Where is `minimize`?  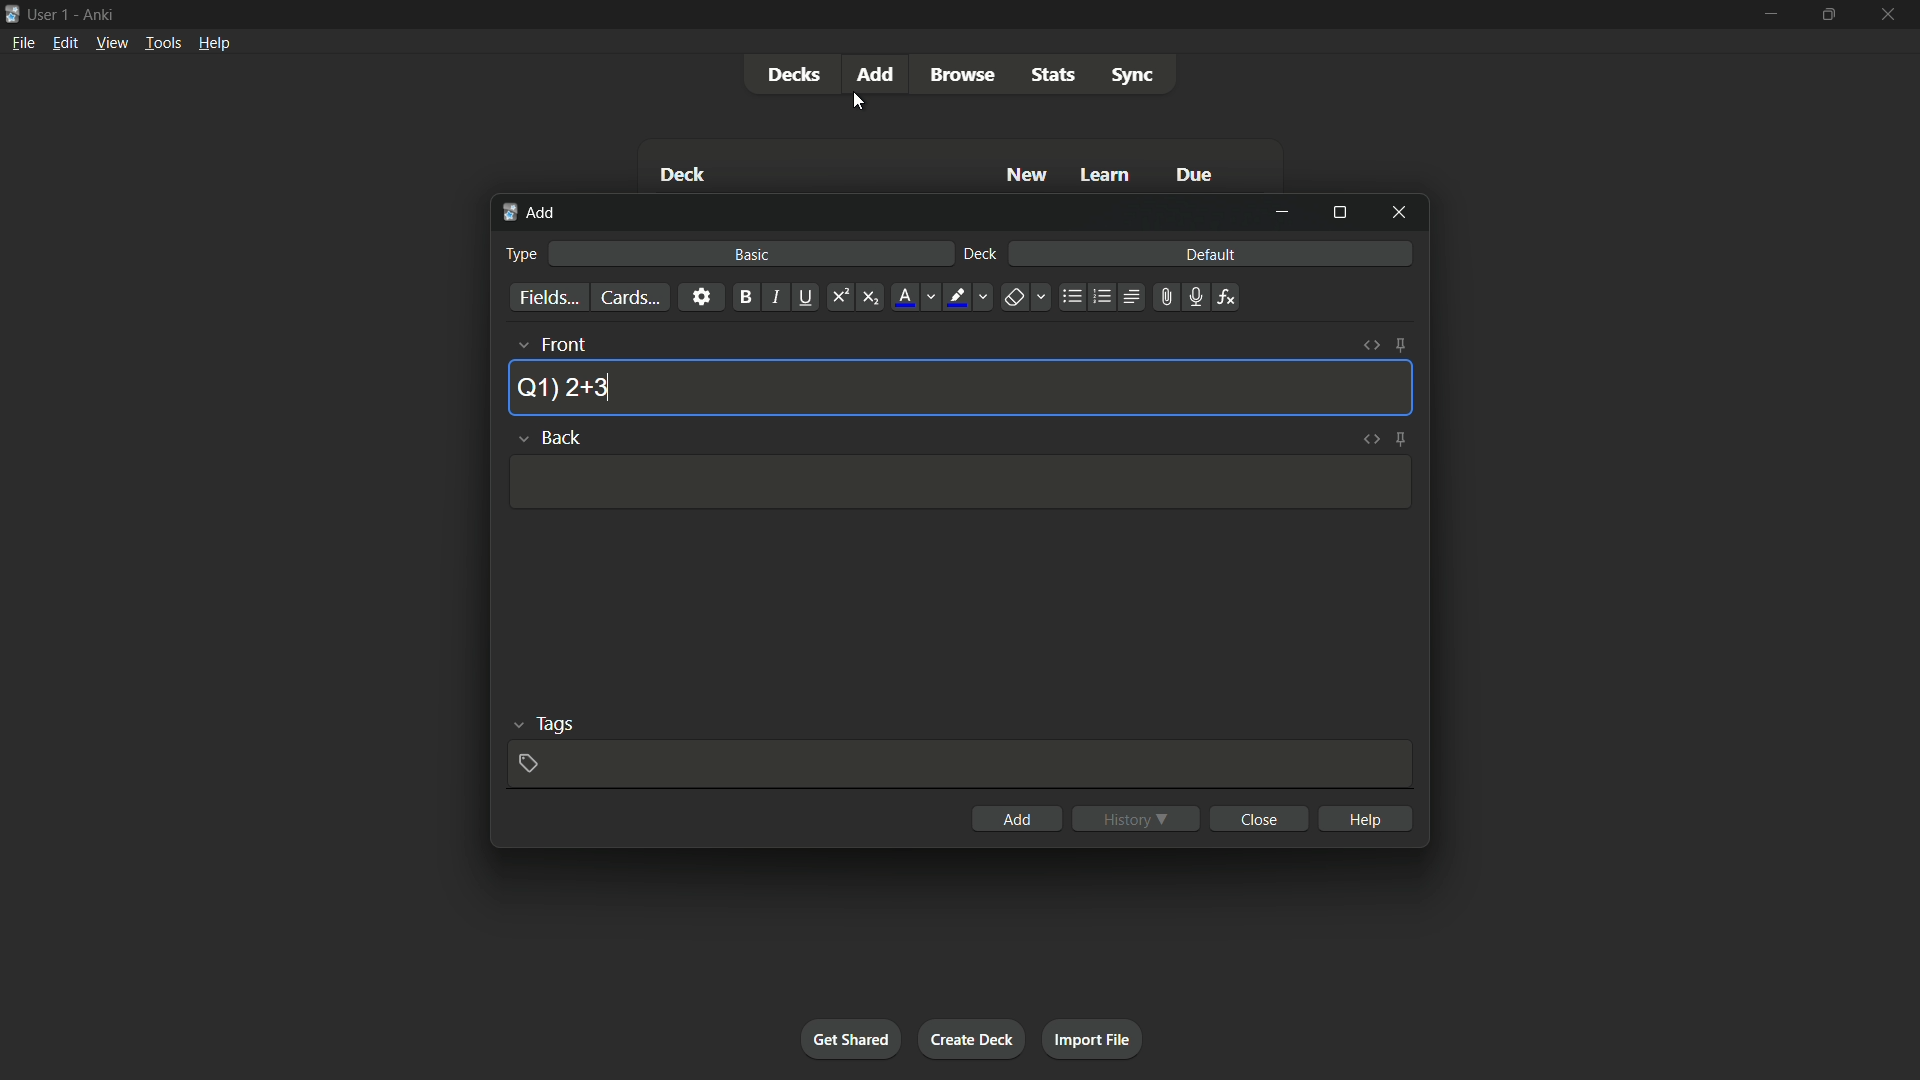
minimize is located at coordinates (1282, 212).